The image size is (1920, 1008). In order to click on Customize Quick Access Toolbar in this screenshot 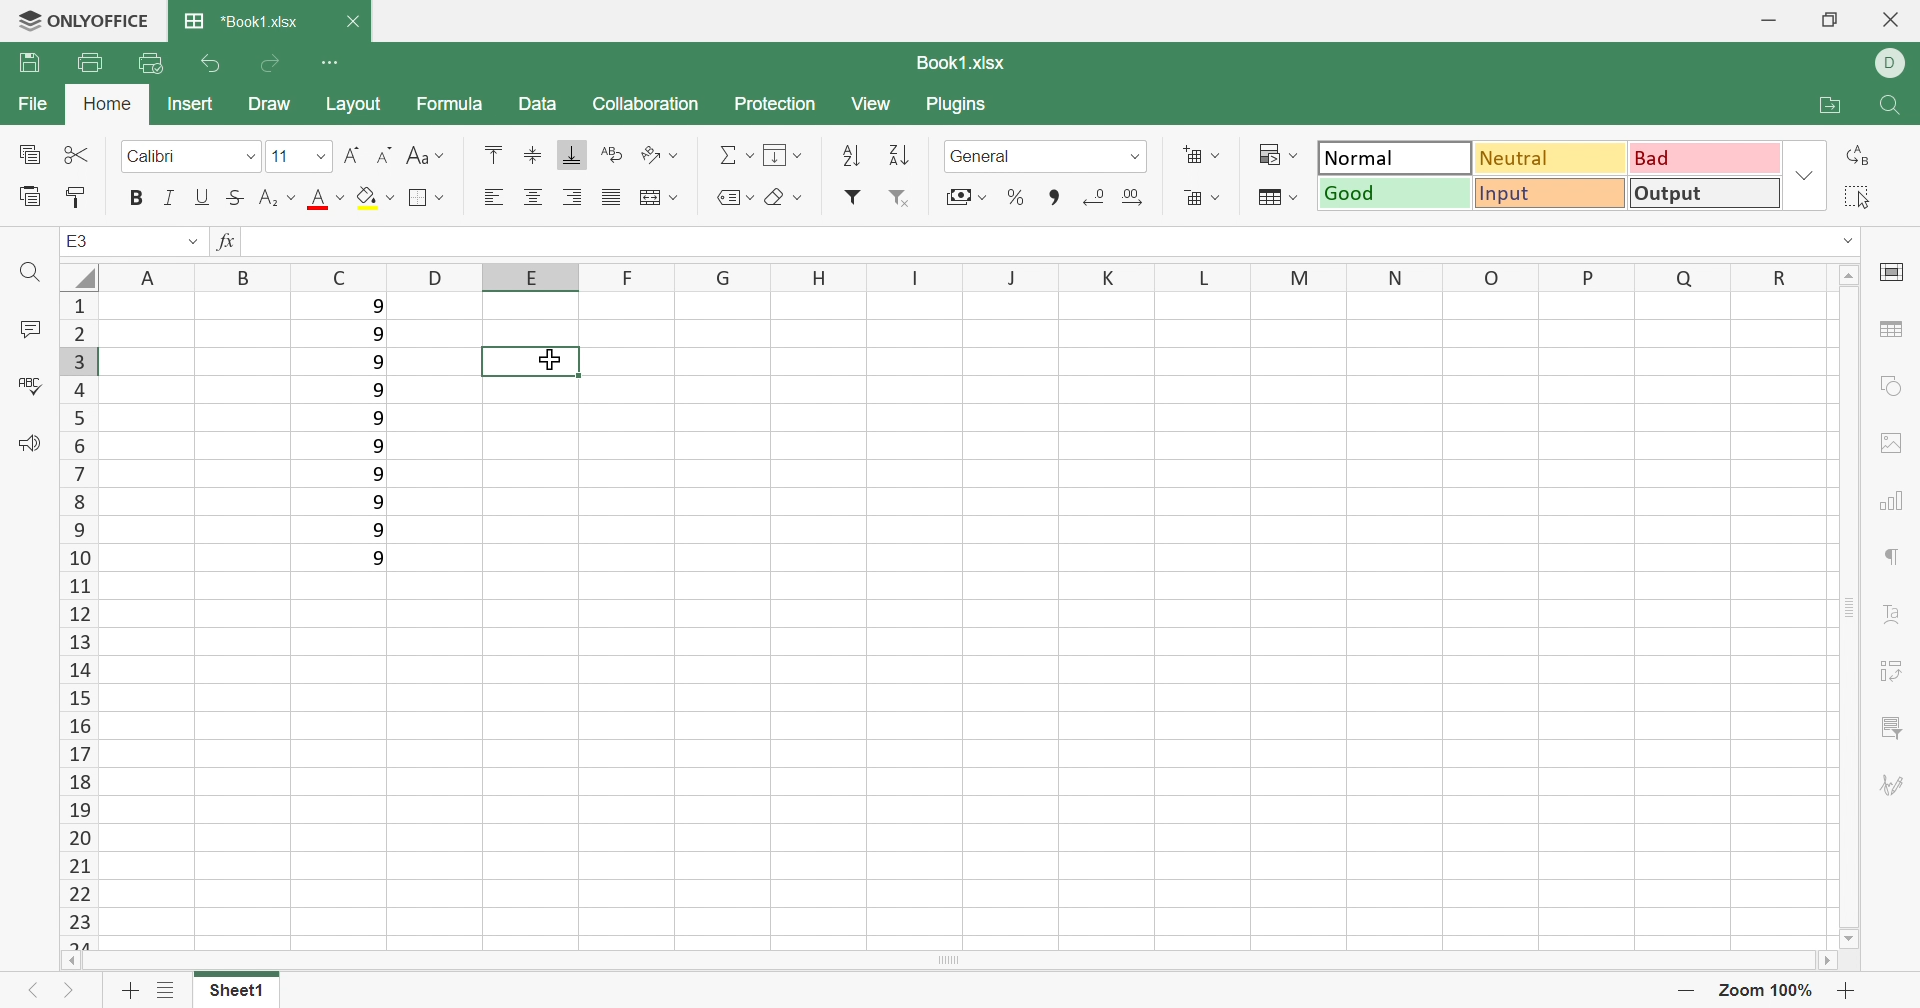, I will do `click(329, 61)`.